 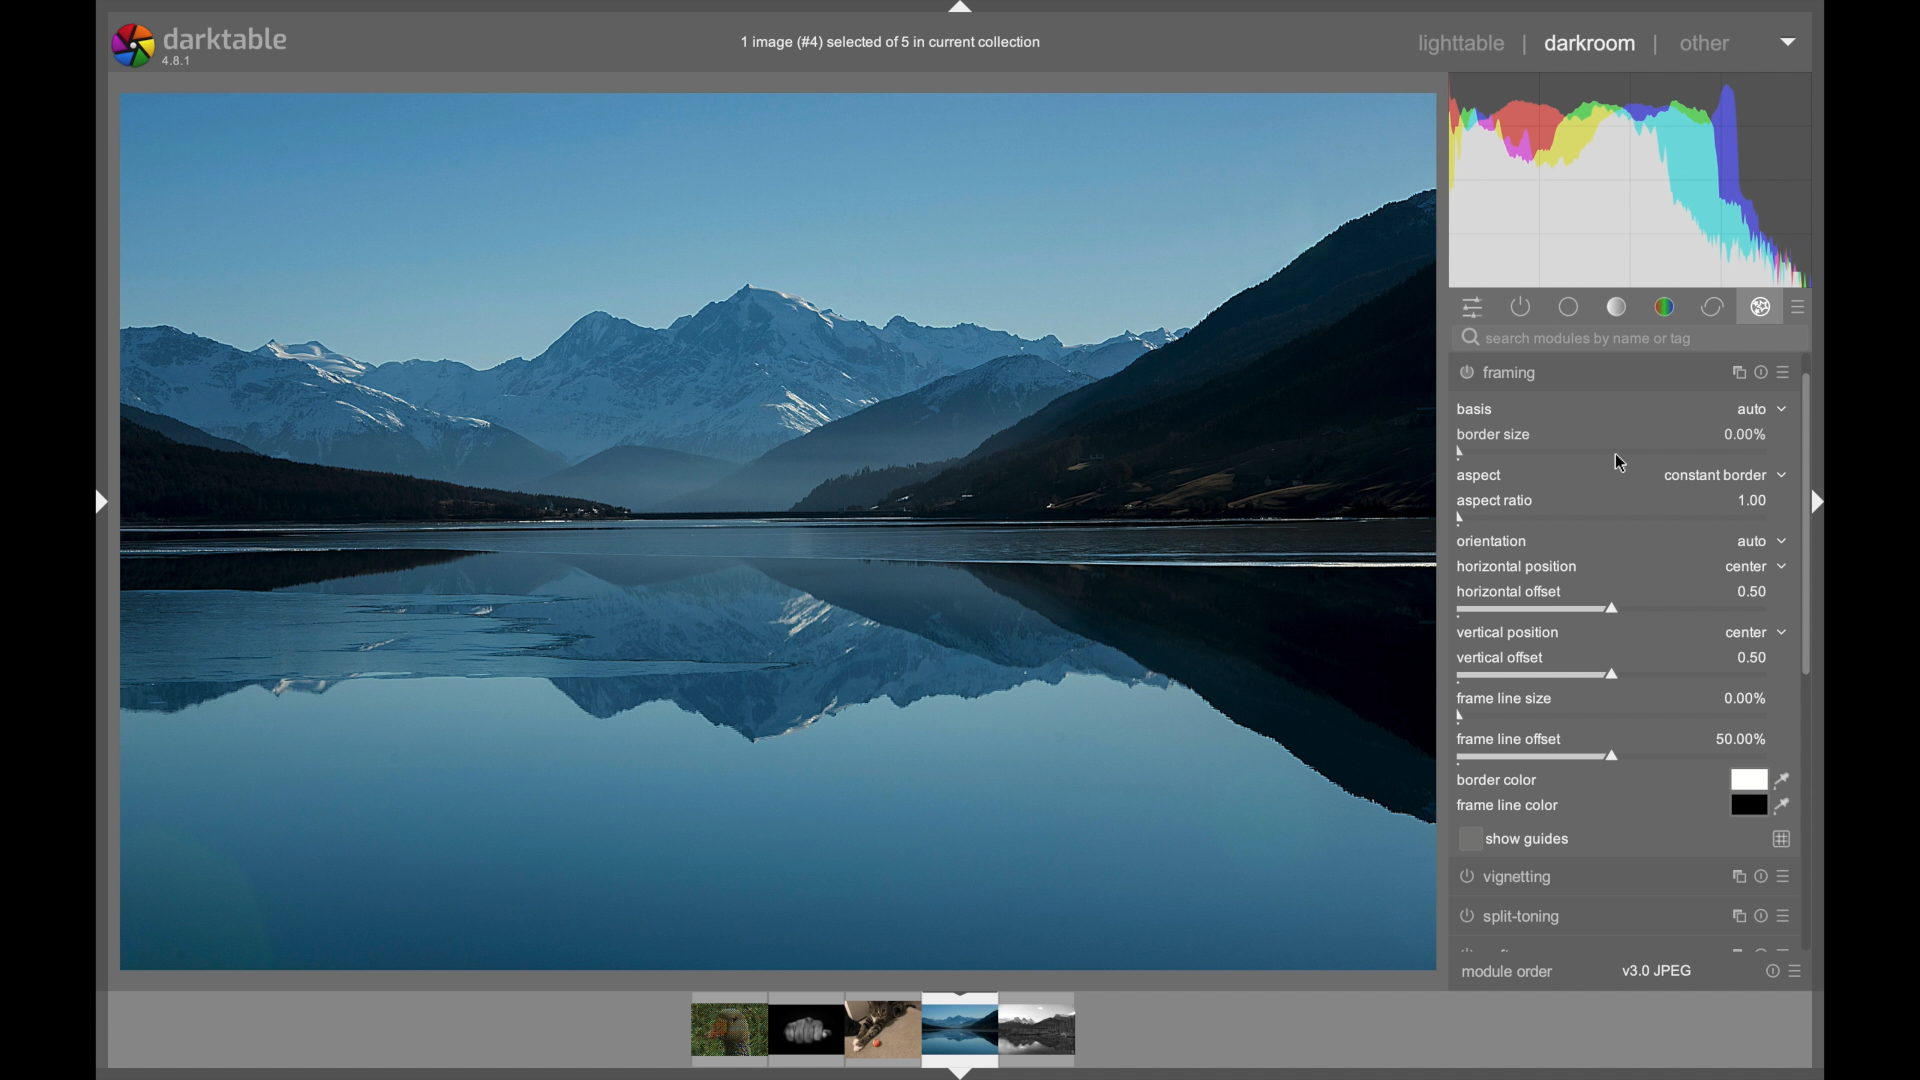 I want to click on tone, so click(x=1567, y=307).